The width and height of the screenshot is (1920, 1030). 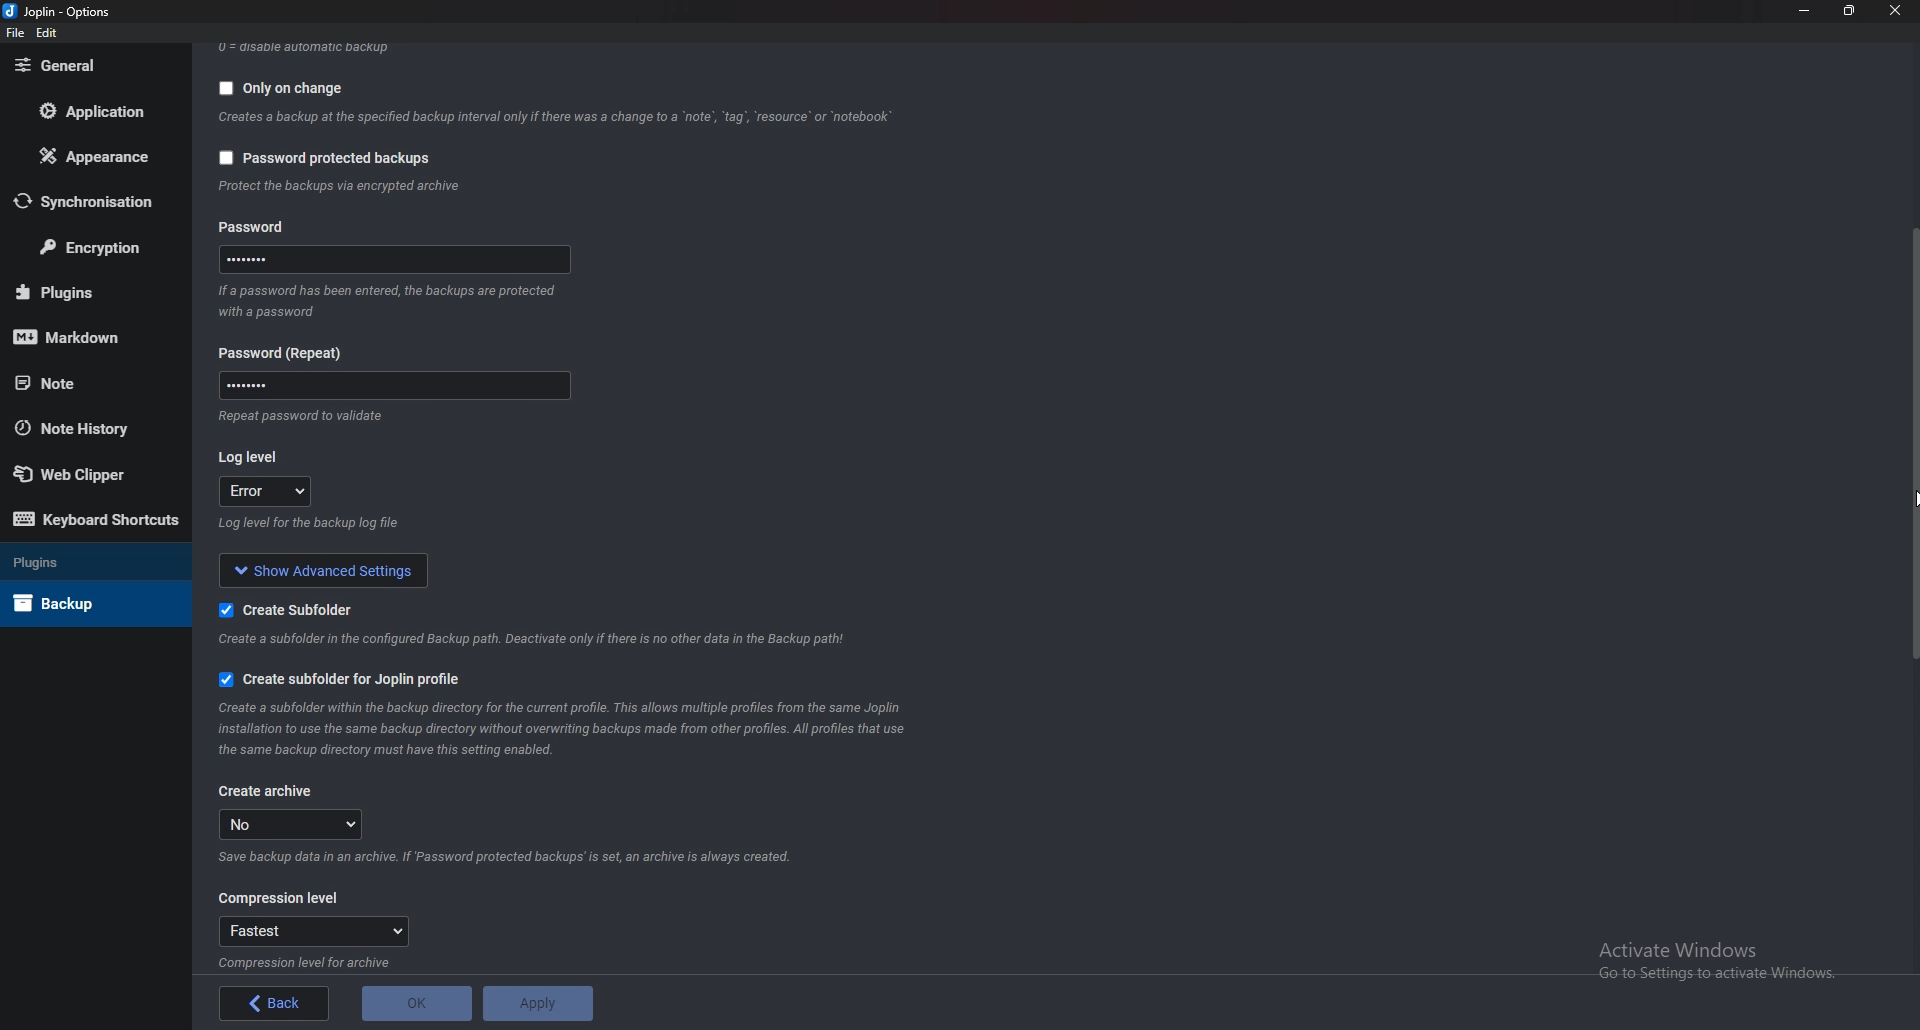 I want to click on create archive, so click(x=267, y=794).